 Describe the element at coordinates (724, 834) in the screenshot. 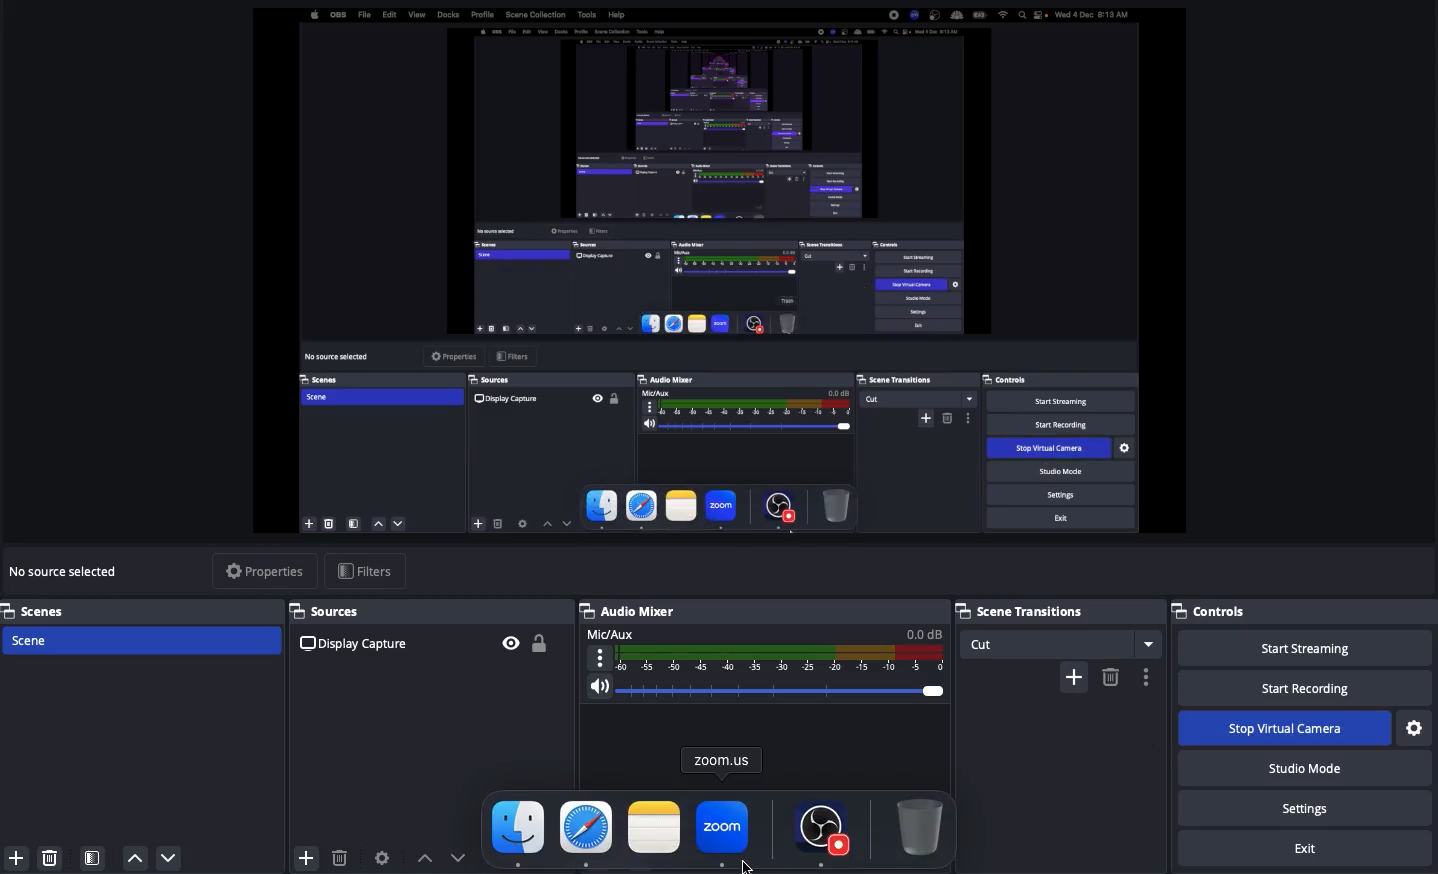

I see `Click` at that location.